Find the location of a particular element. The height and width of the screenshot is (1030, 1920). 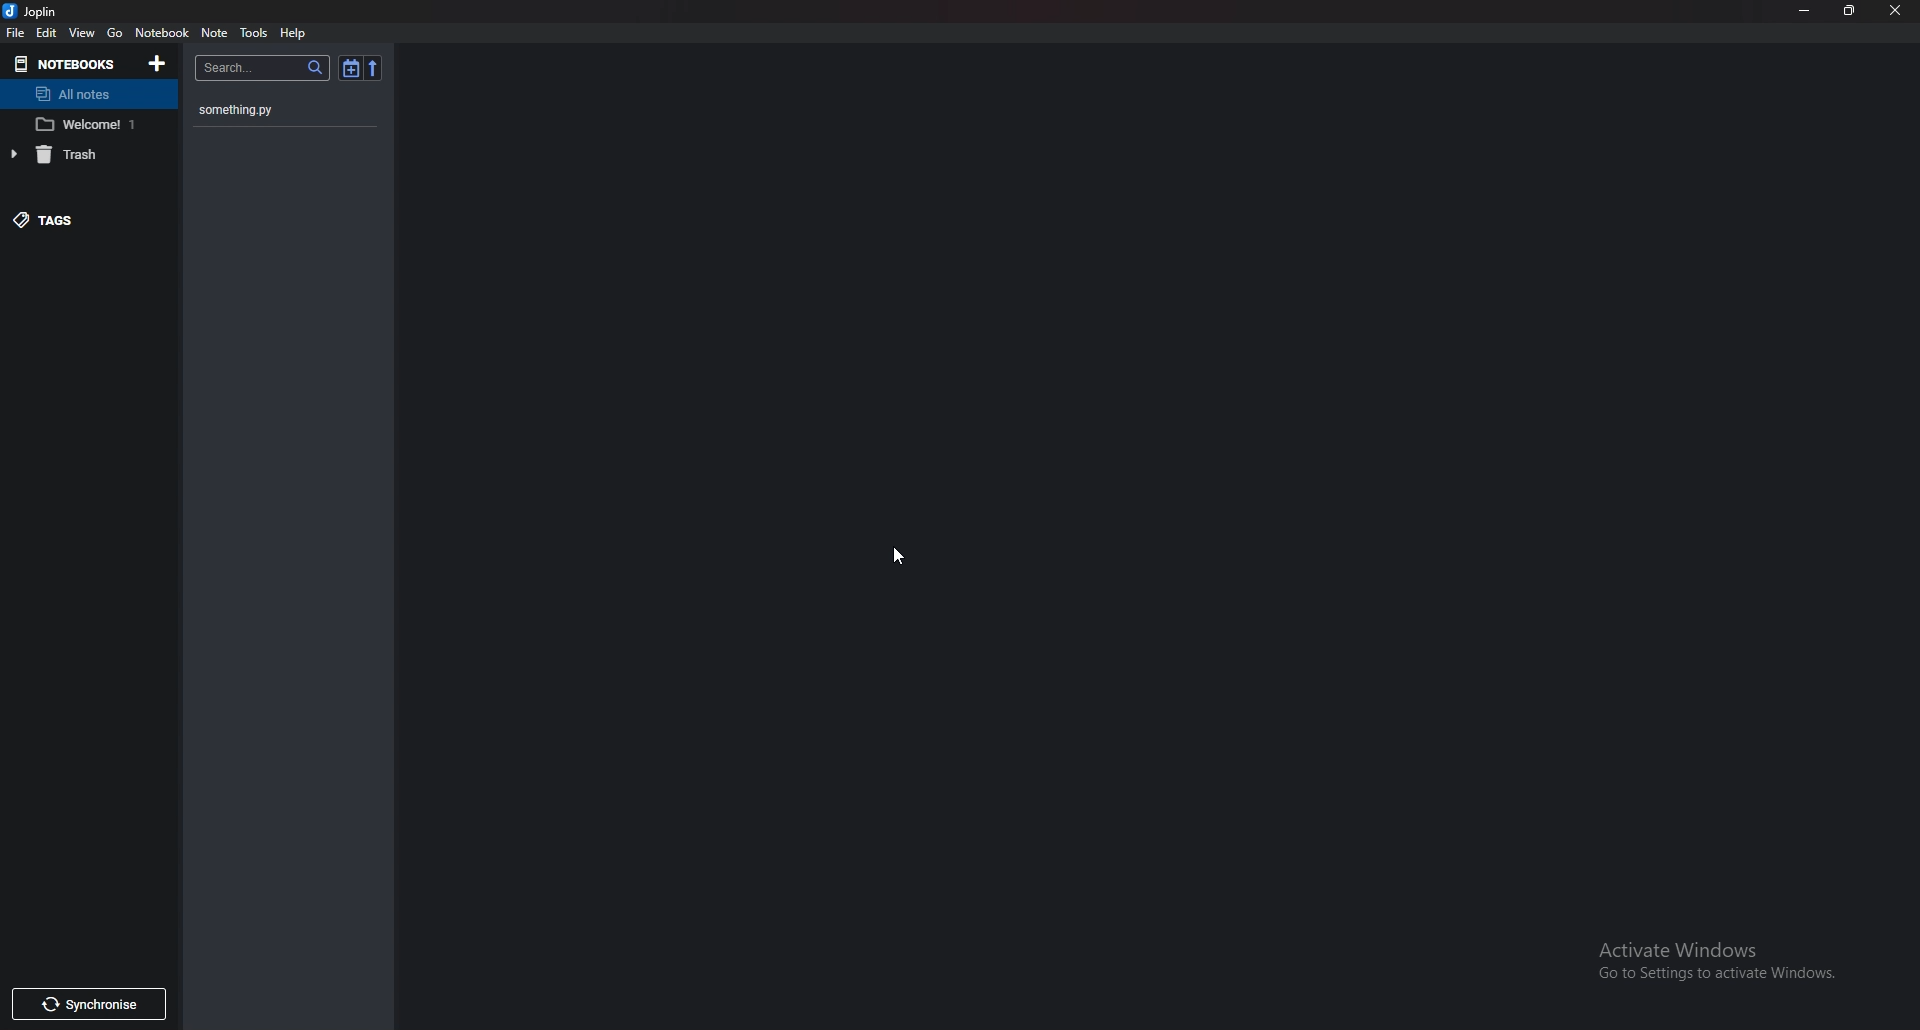

something.py is located at coordinates (259, 111).